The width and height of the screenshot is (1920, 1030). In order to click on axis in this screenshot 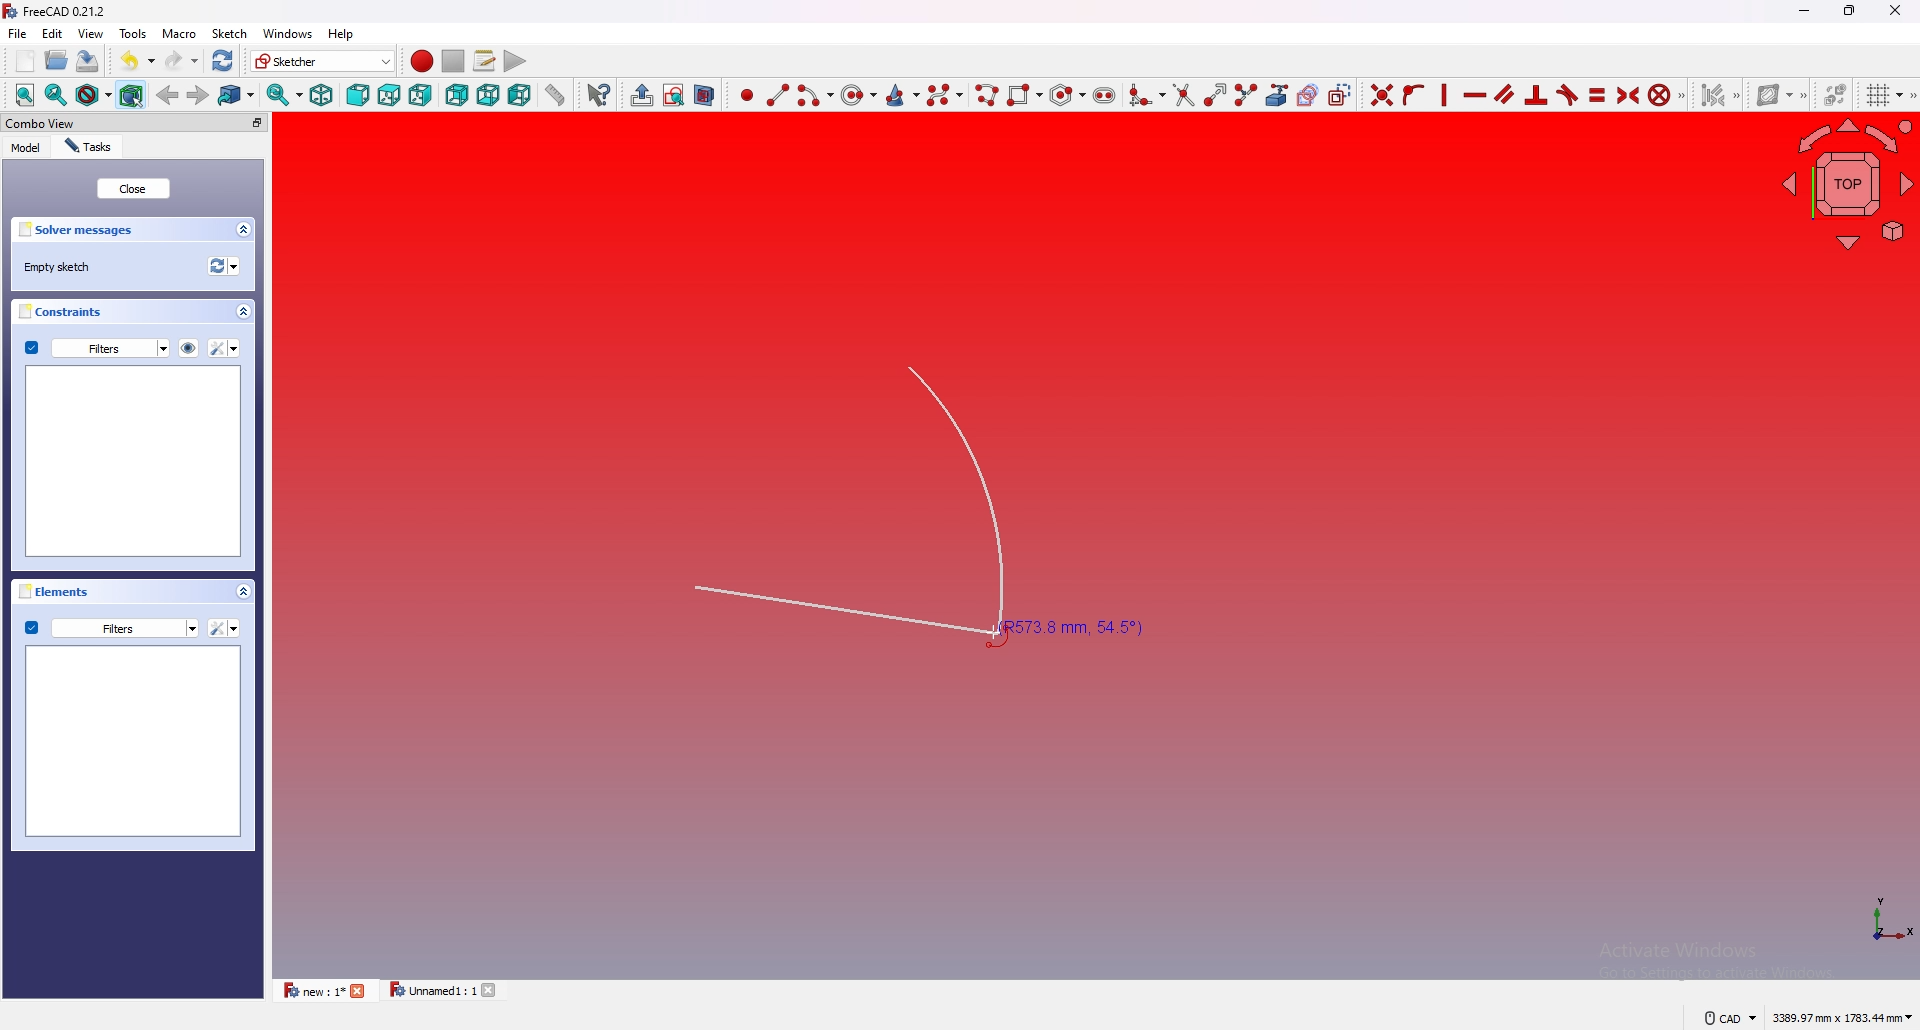, I will do `click(1882, 919)`.